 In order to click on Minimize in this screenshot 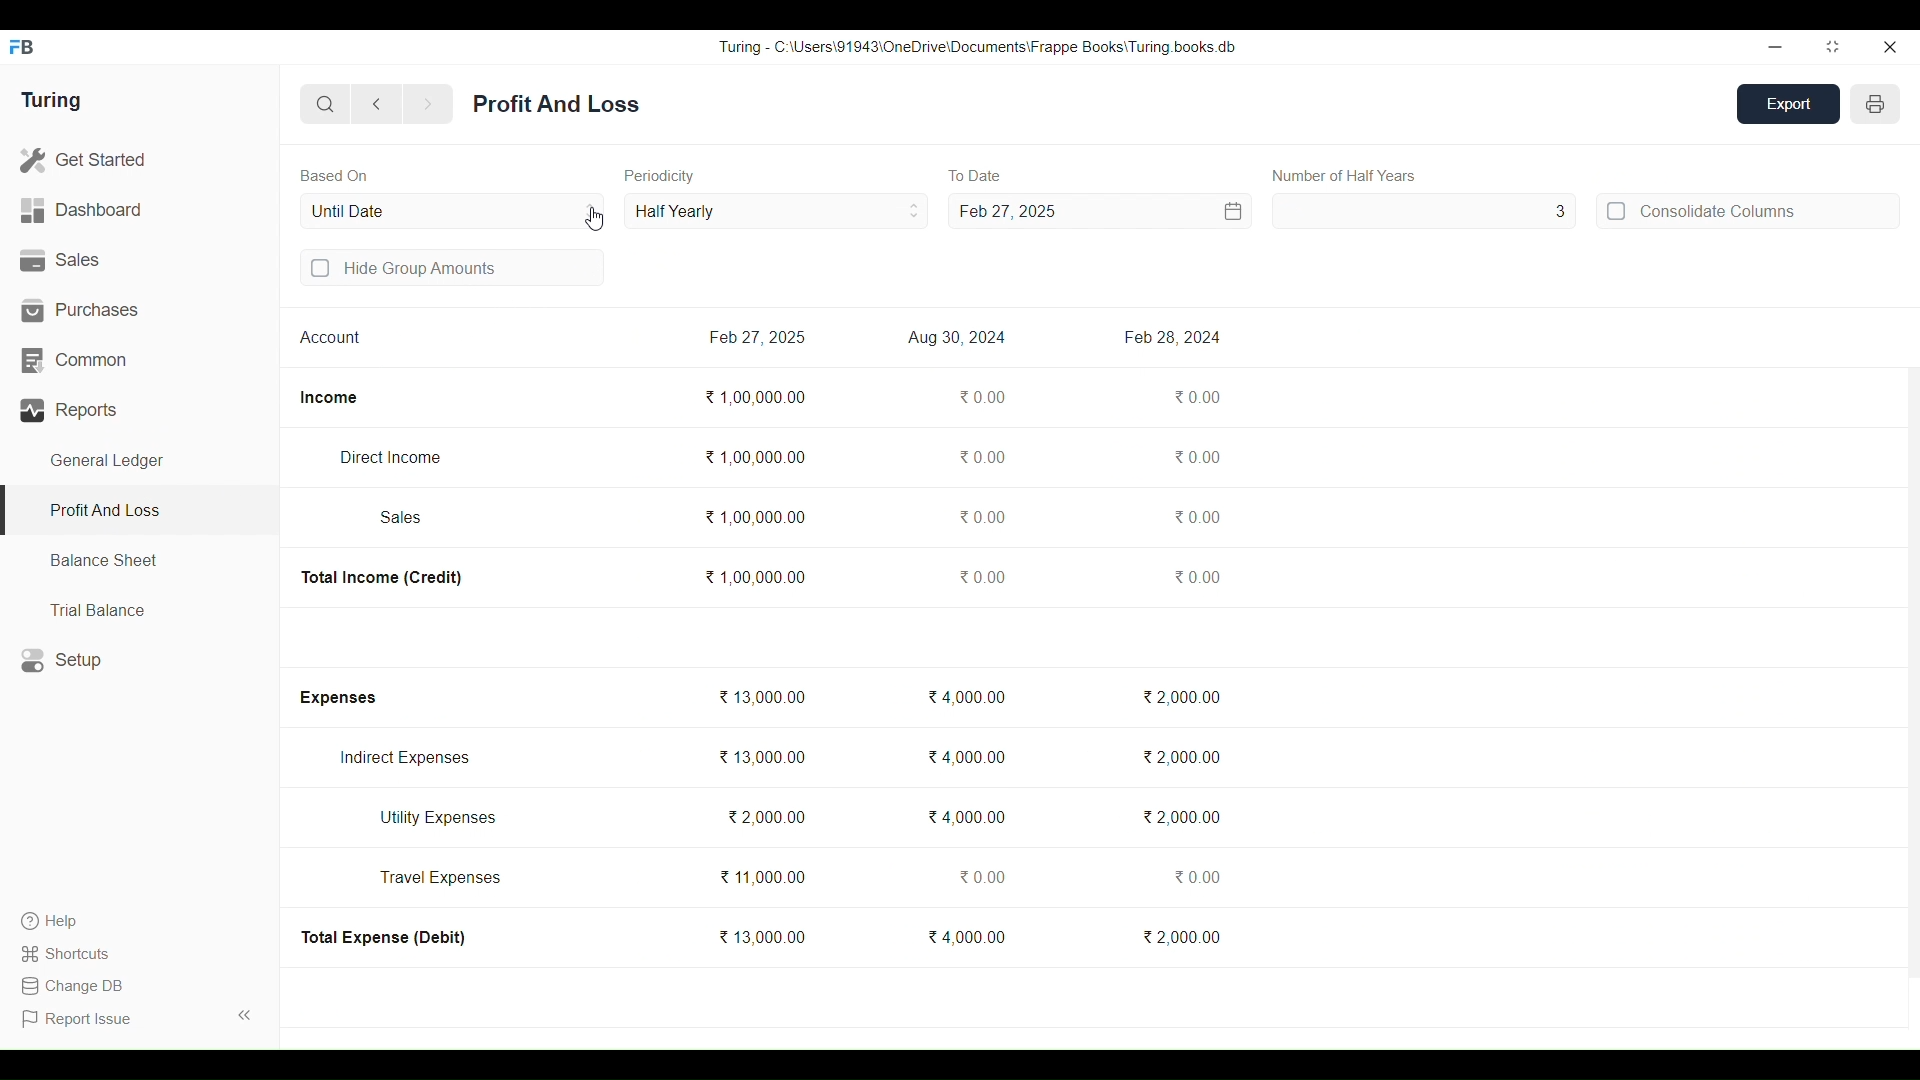, I will do `click(1775, 48)`.